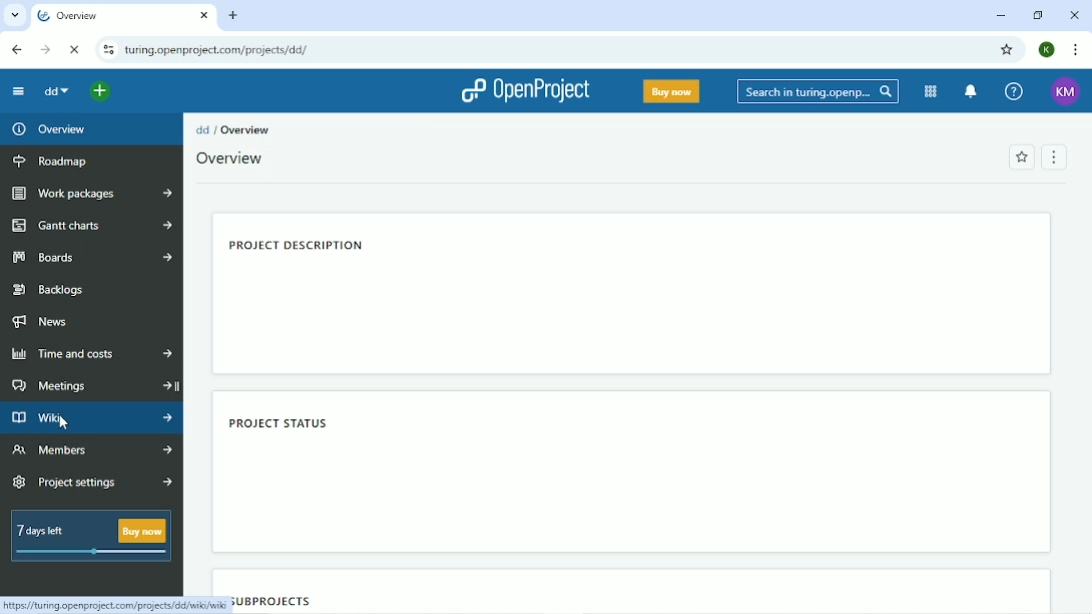 The height and width of the screenshot is (614, 1092). Describe the element at coordinates (18, 91) in the screenshot. I see `Collapse project menu` at that location.